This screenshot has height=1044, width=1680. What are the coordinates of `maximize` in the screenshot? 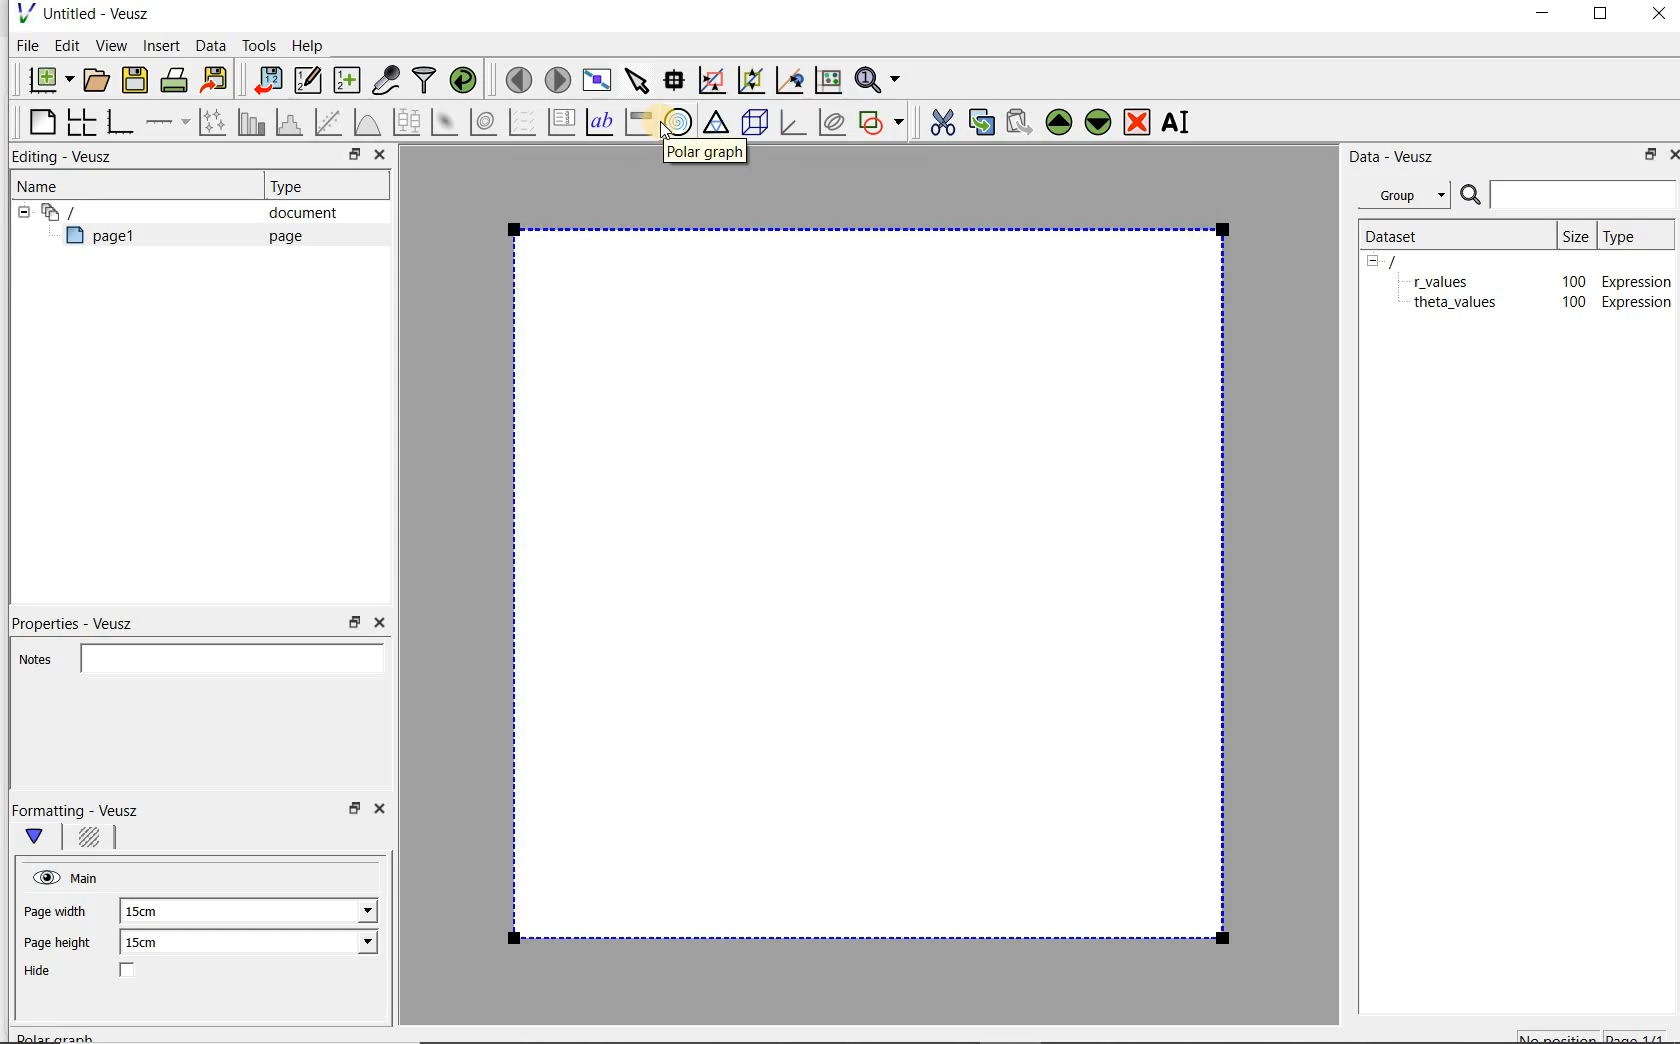 It's located at (1601, 17).